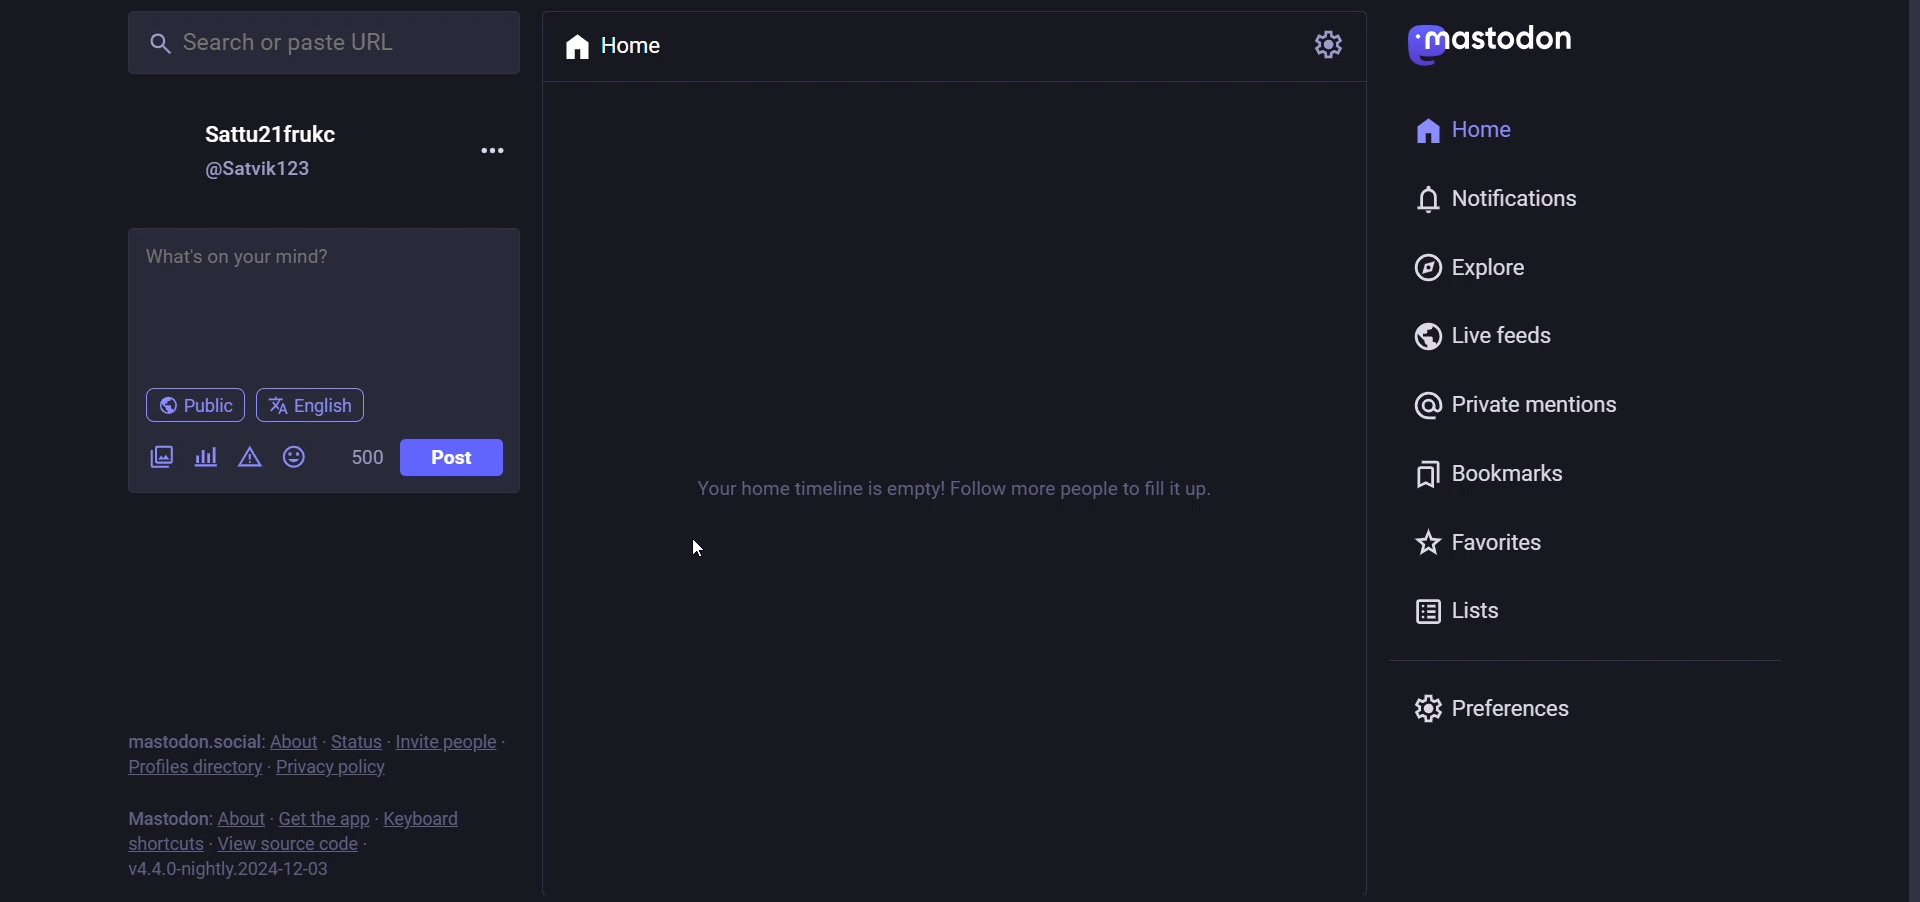 This screenshot has width=1920, height=902. What do you see at coordinates (299, 454) in the screenshot?
I see `emoji` at bounding box center [299, 454].